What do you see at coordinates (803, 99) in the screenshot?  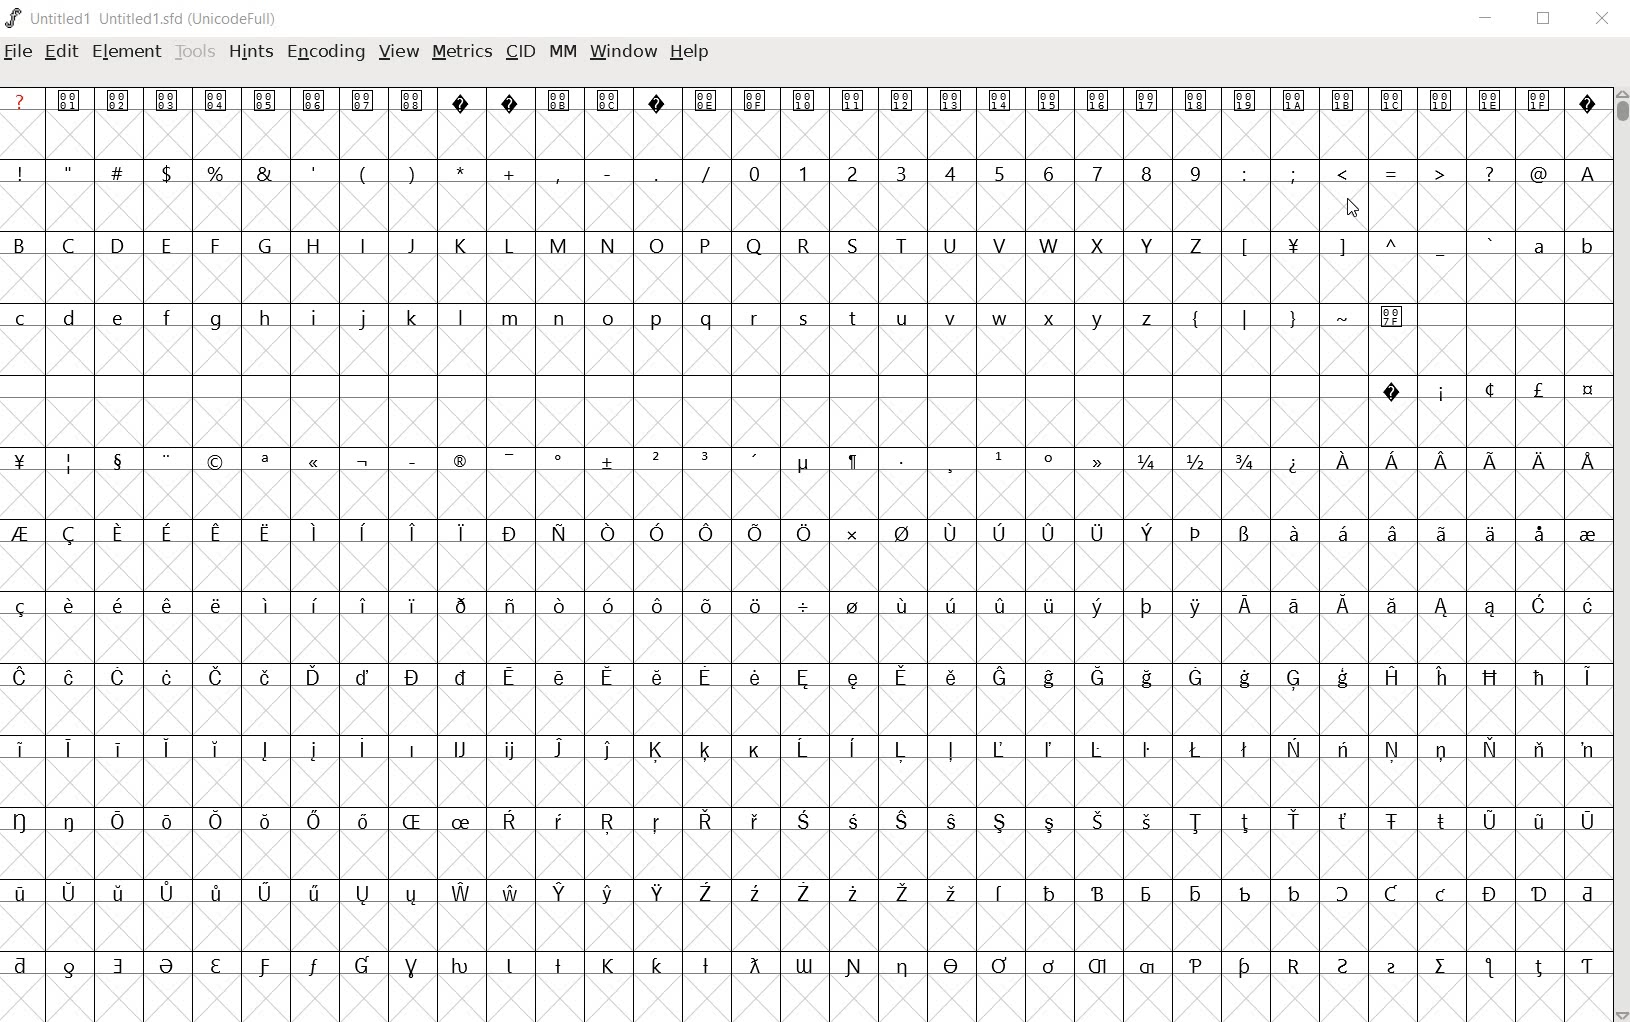 I see `special symbols` at bounding box center [803, 99].